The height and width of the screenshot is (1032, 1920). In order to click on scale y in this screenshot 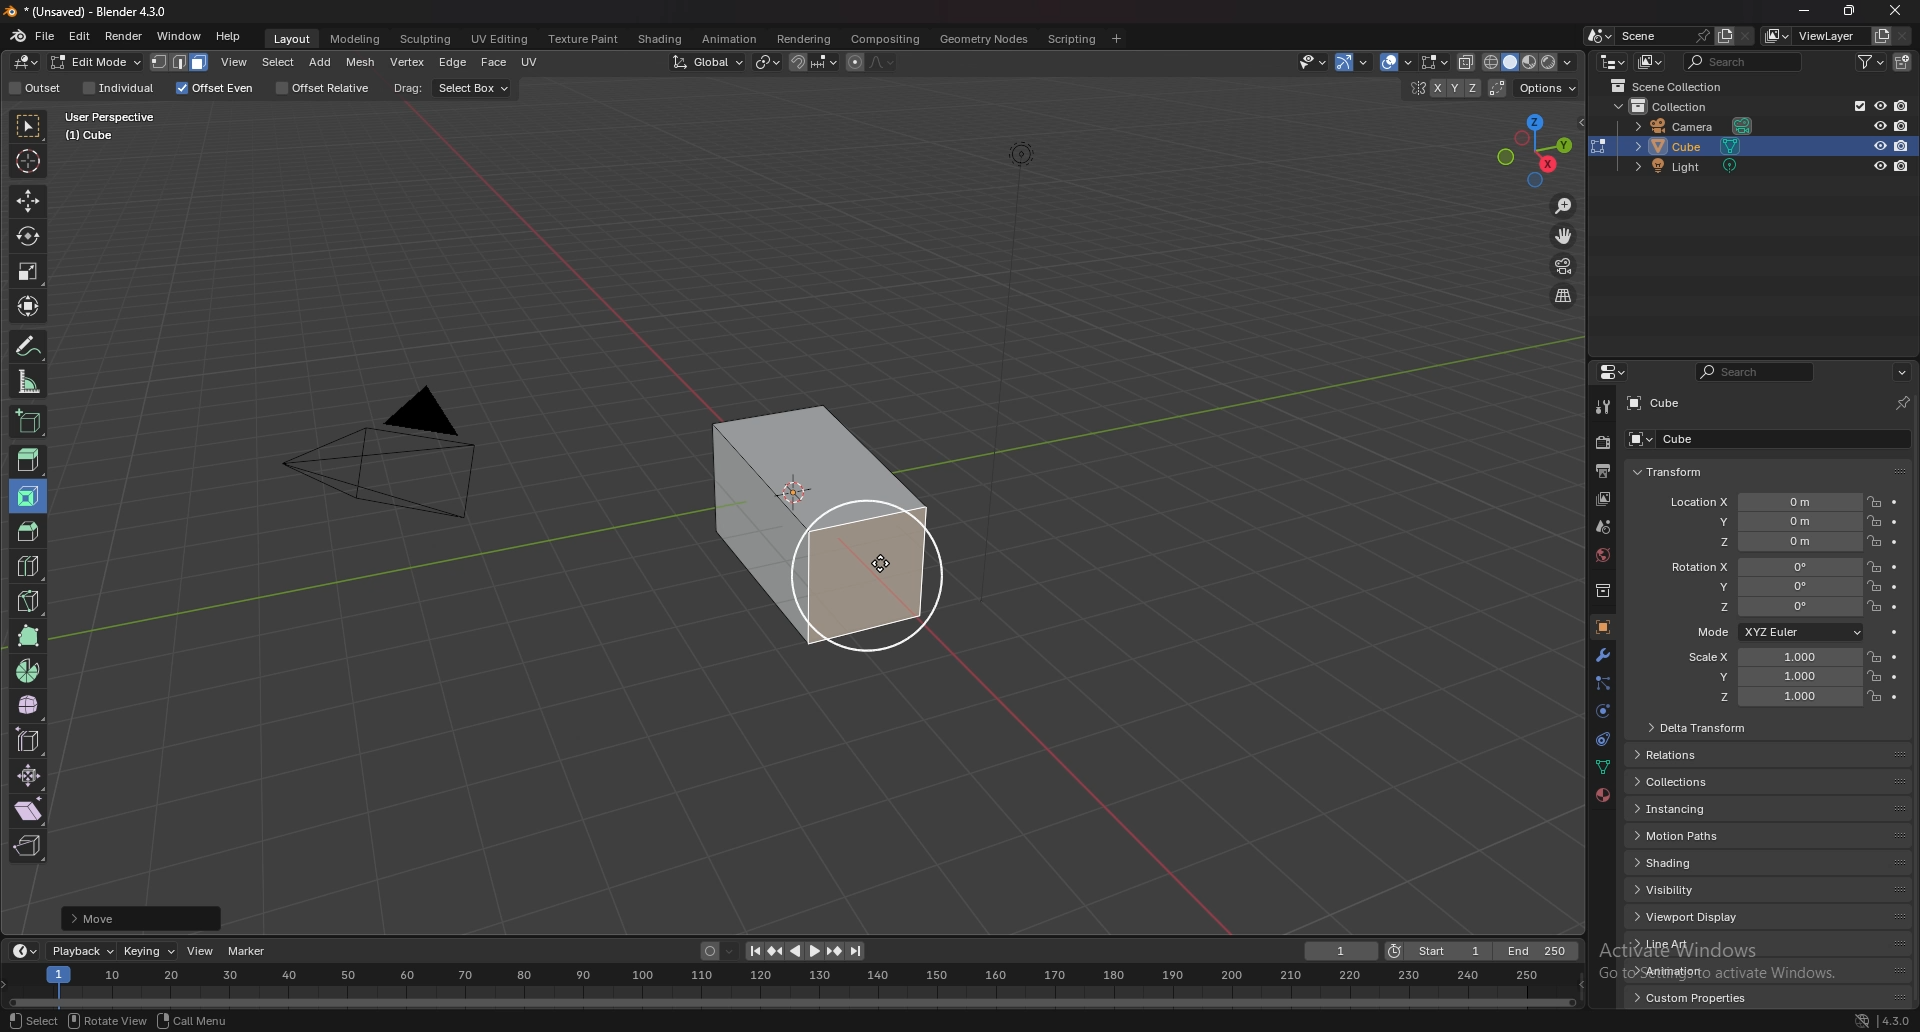, I will do `click(1769, 677)`.